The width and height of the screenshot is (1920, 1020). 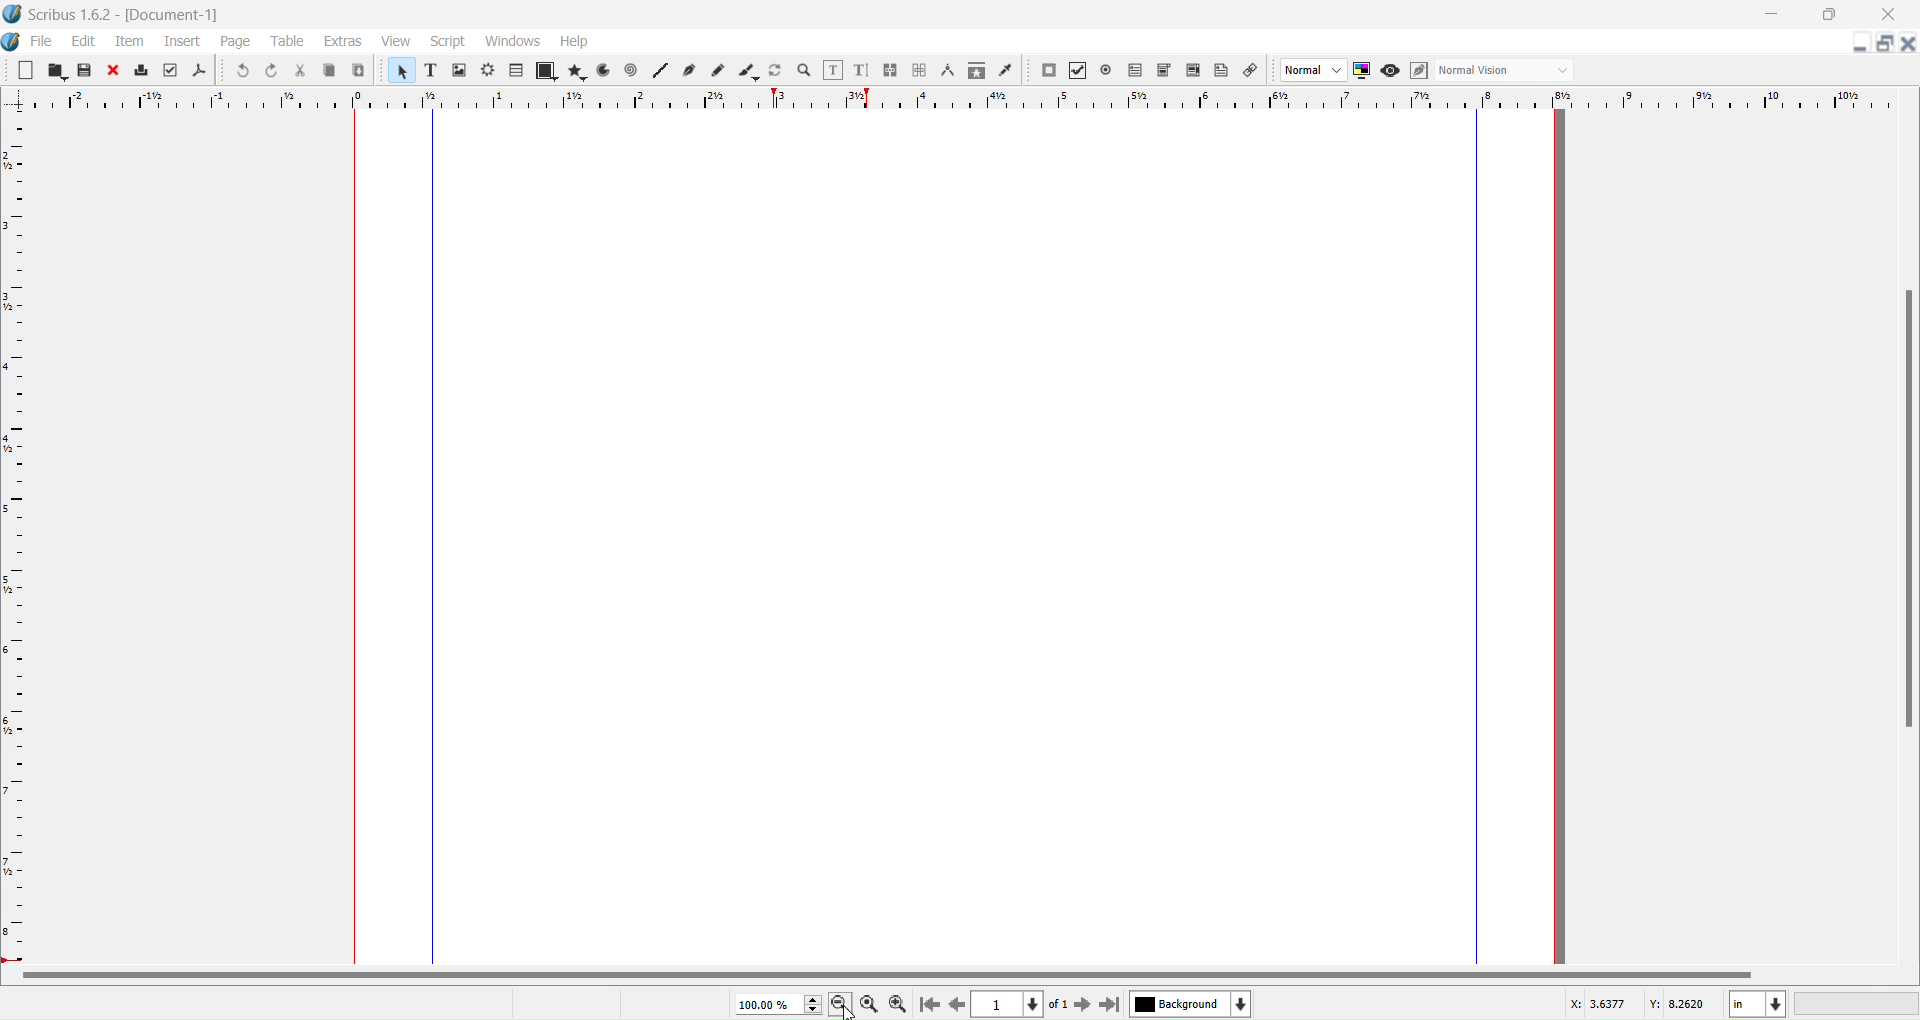 I want to click on Link Annotations, so click(x=1249, y=70).